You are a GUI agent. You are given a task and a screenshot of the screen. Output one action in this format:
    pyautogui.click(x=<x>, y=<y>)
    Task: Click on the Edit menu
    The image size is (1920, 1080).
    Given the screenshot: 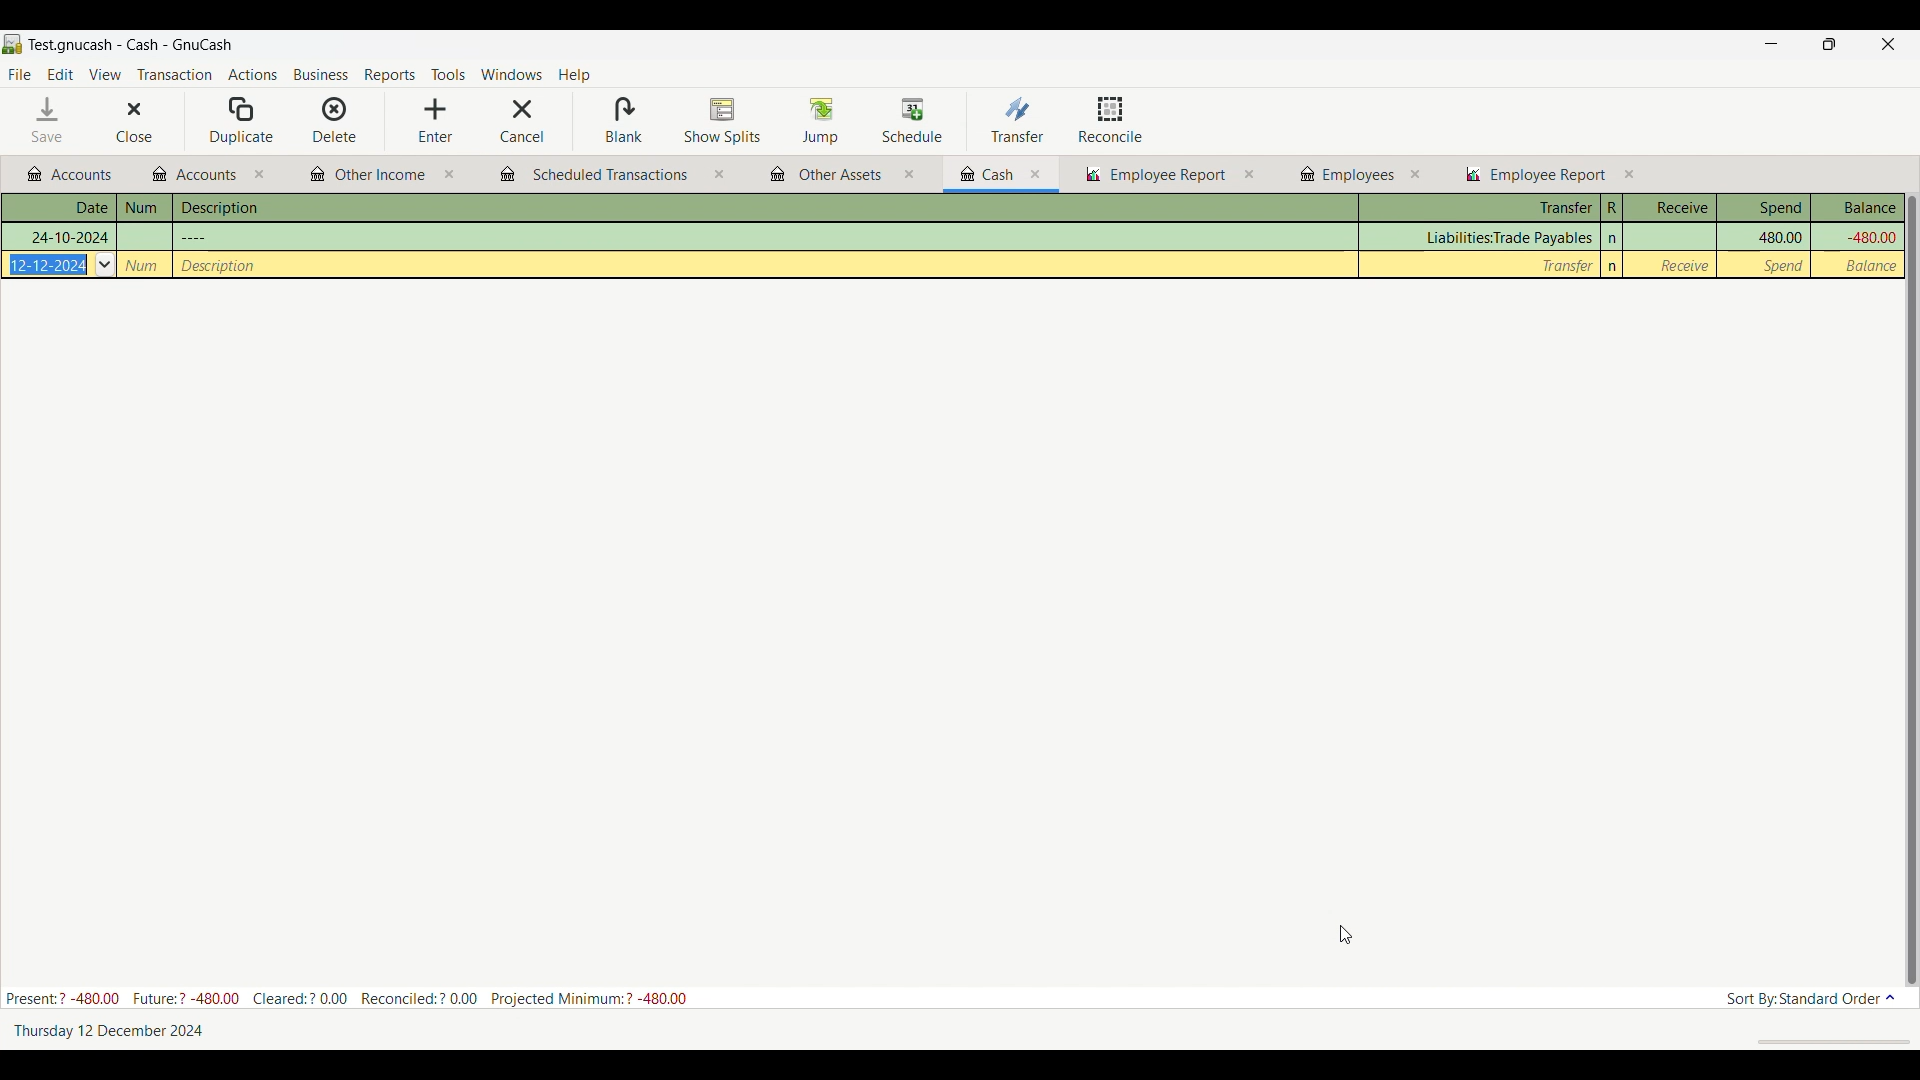 What is the action you would take?
    pyautogui.click(x=61, y=75)
    